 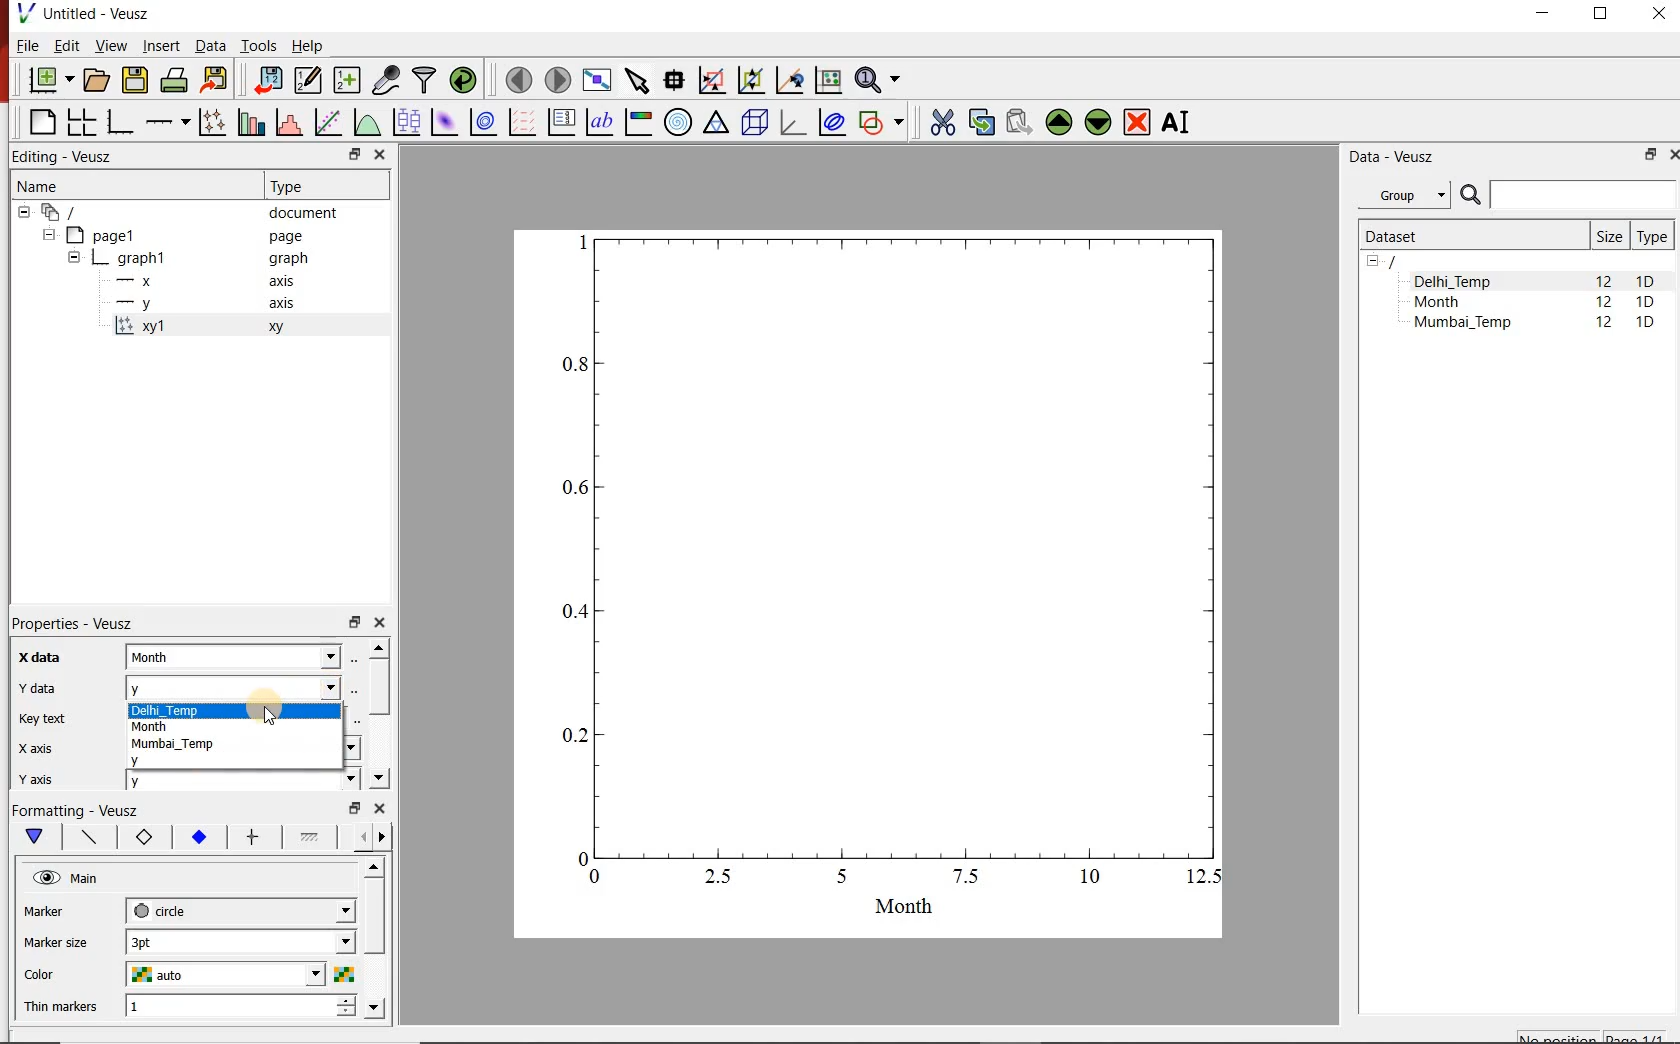 I want to click on restore, so click(x=353, y=621).